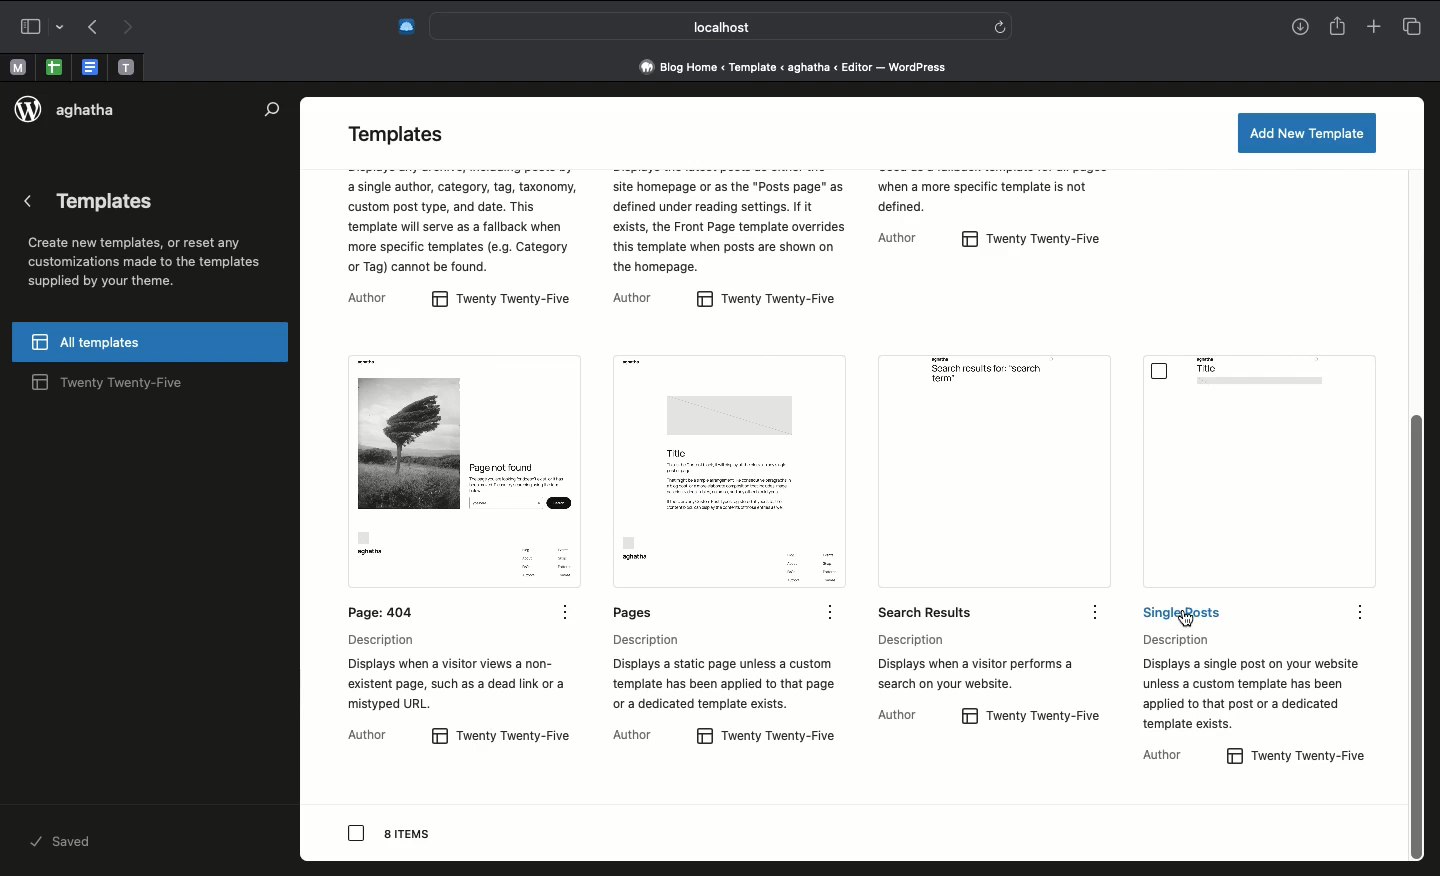 The width and height of the screenshot is (1440, 876). I want to click on twenty twenty-five, so click(503, 735).